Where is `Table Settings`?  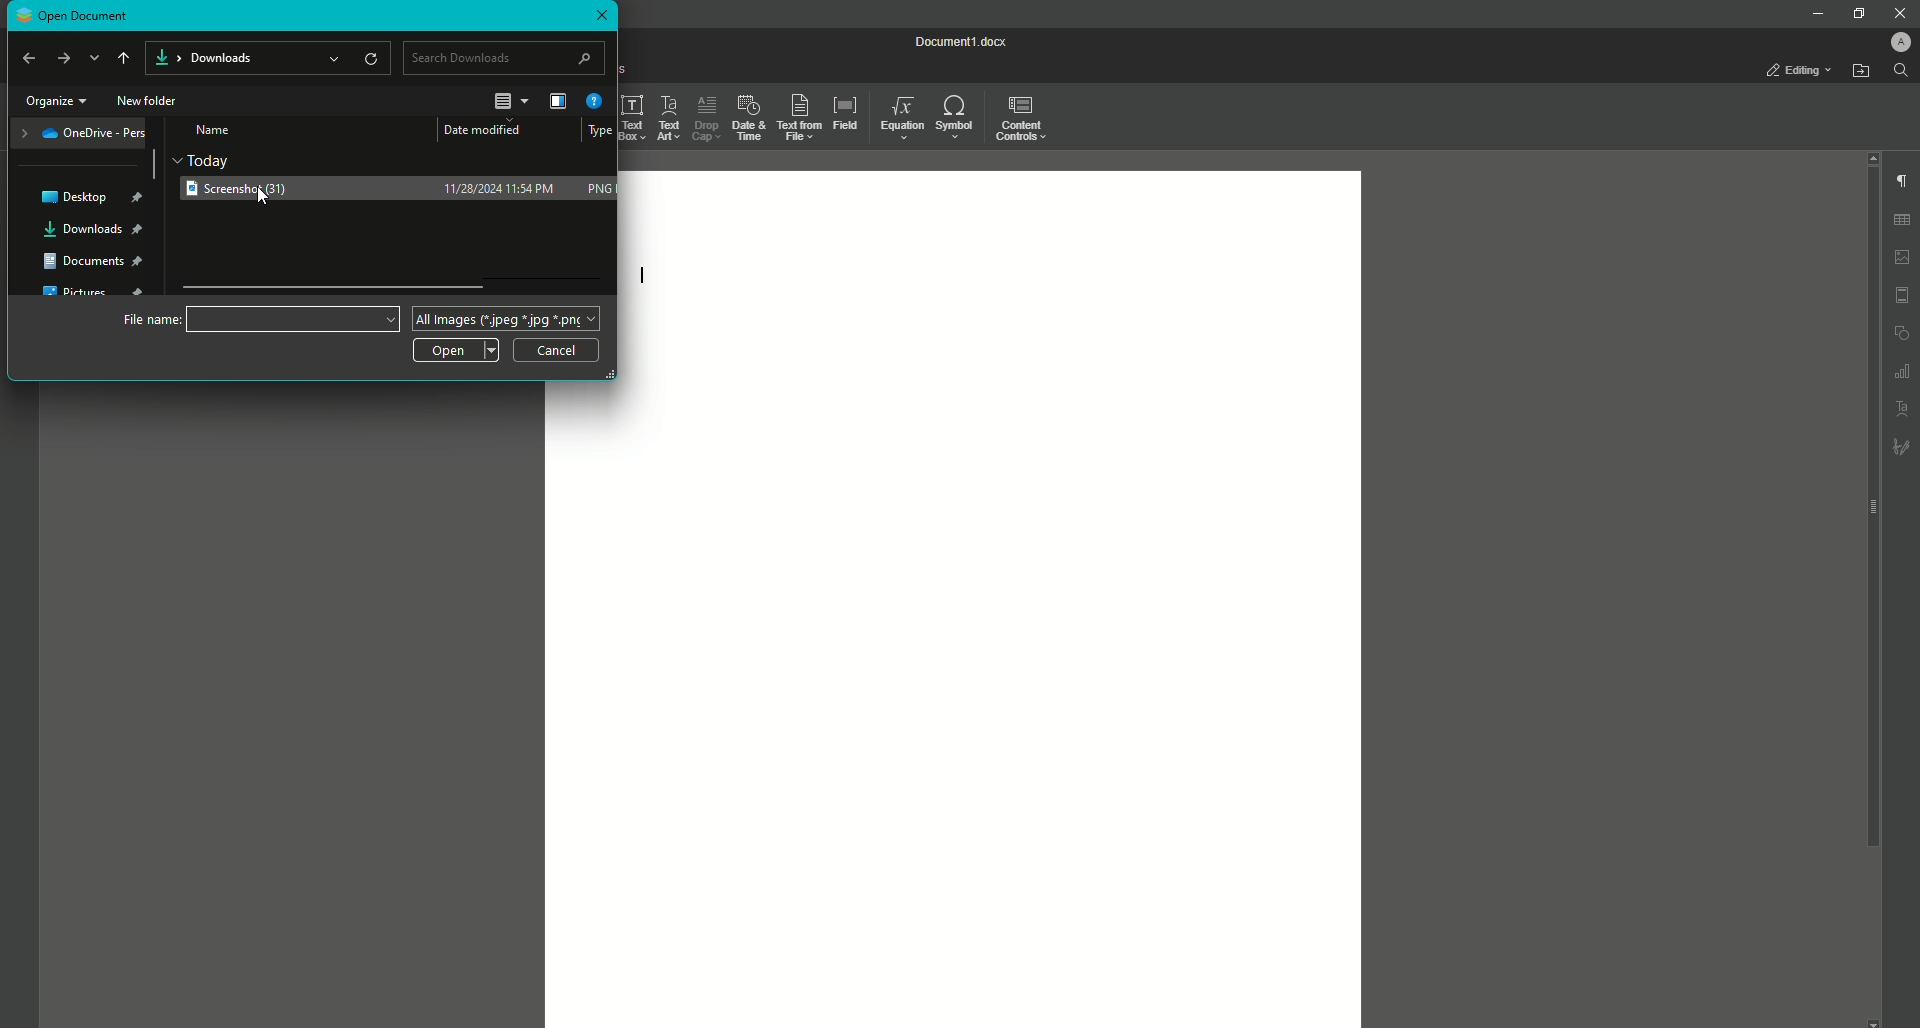
Table Settings is located at coordinates (1902, 219).